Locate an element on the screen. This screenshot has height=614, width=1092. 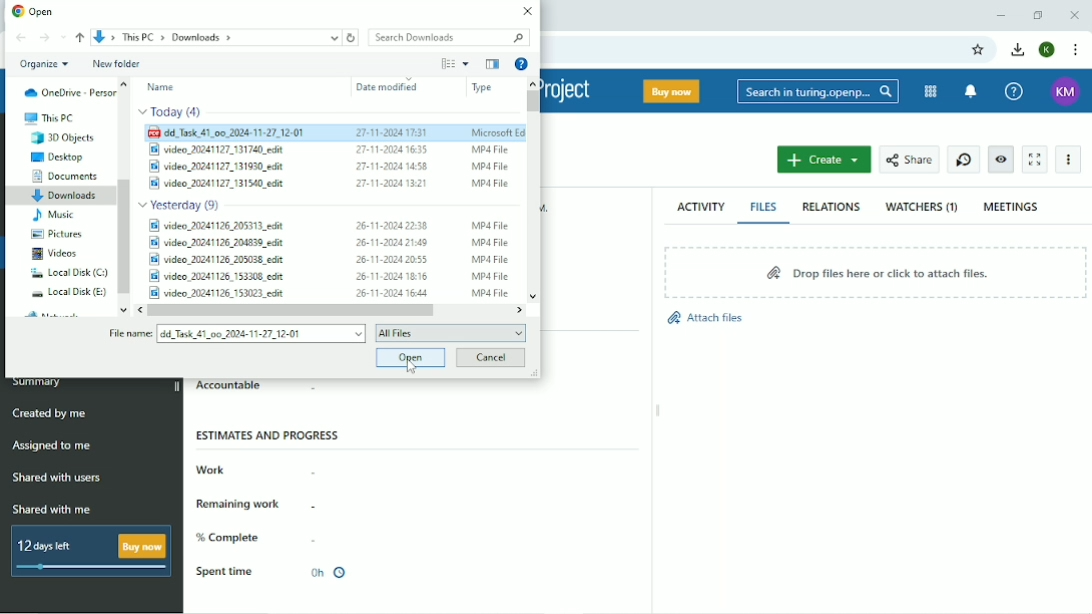
- is located at coordinates (324, 505).